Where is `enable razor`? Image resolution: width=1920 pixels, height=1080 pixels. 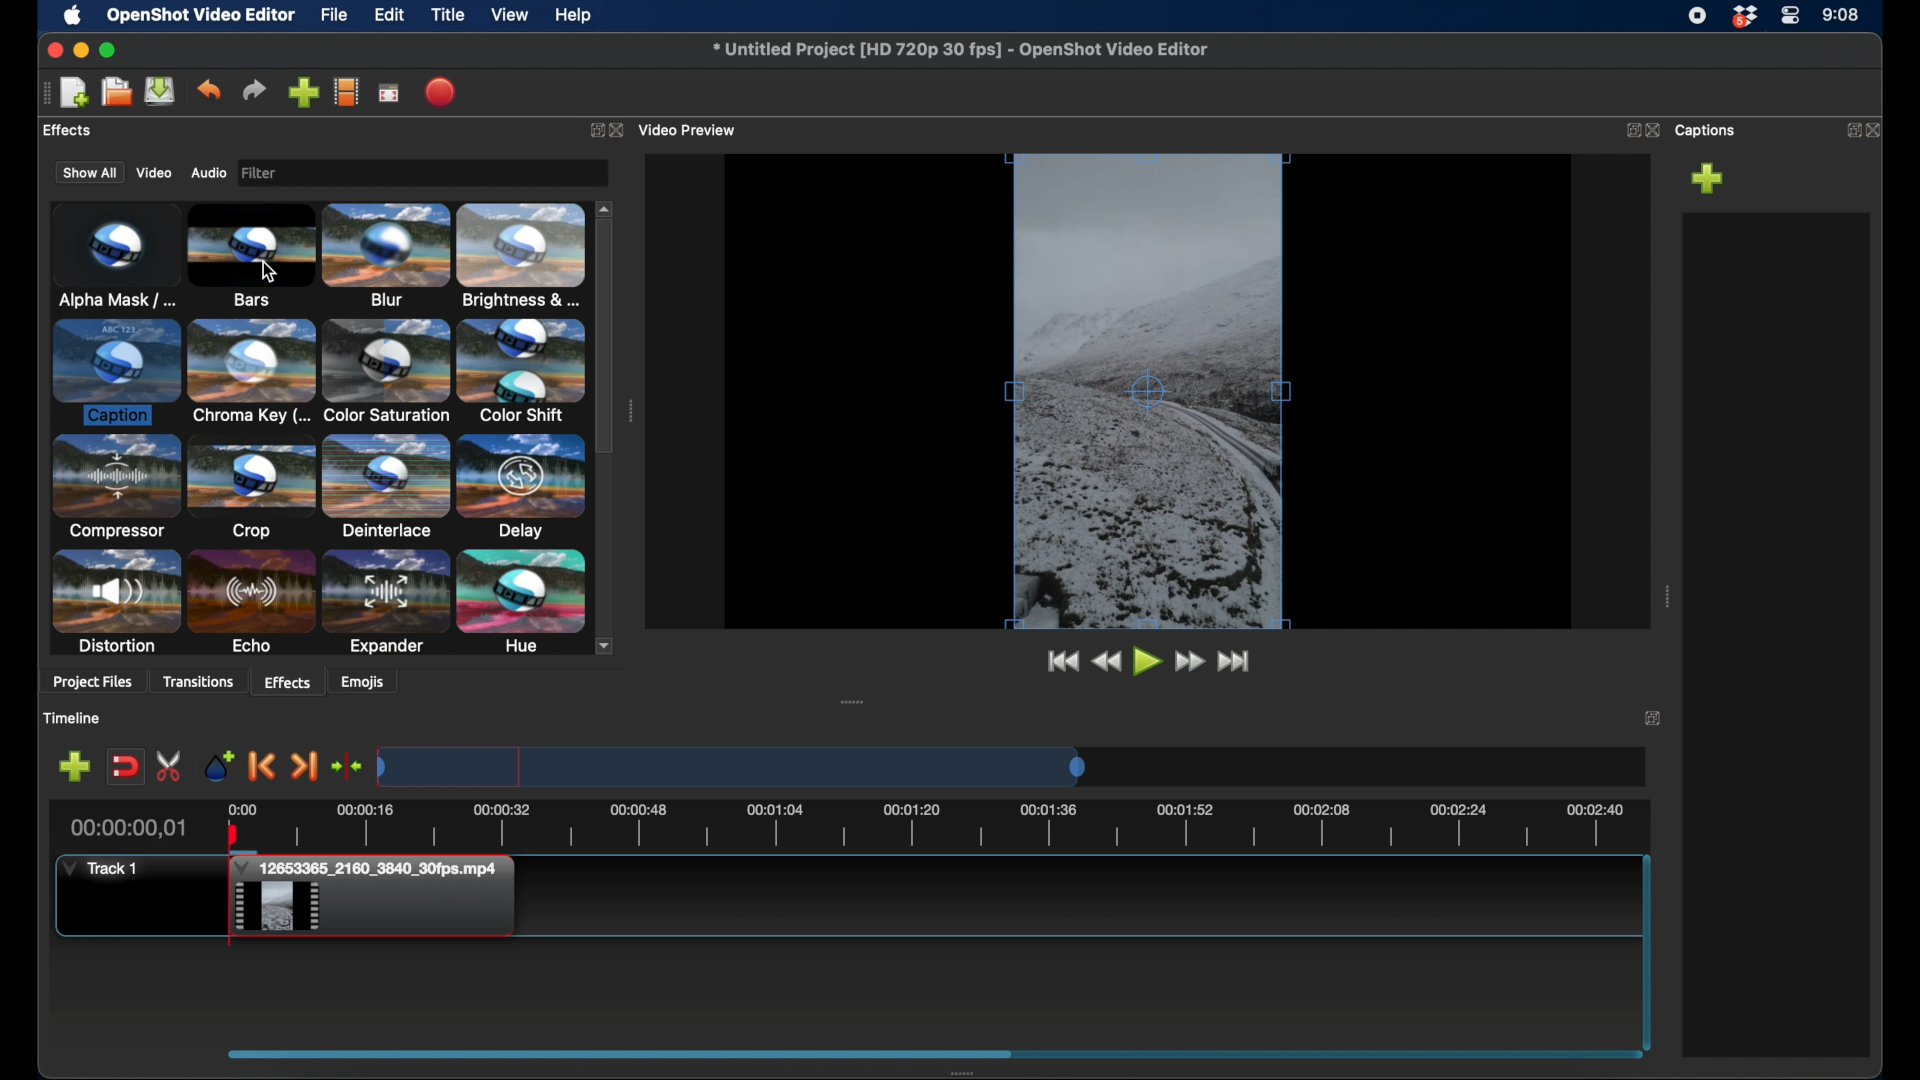
enable razor is located at coordinates (170, 765).